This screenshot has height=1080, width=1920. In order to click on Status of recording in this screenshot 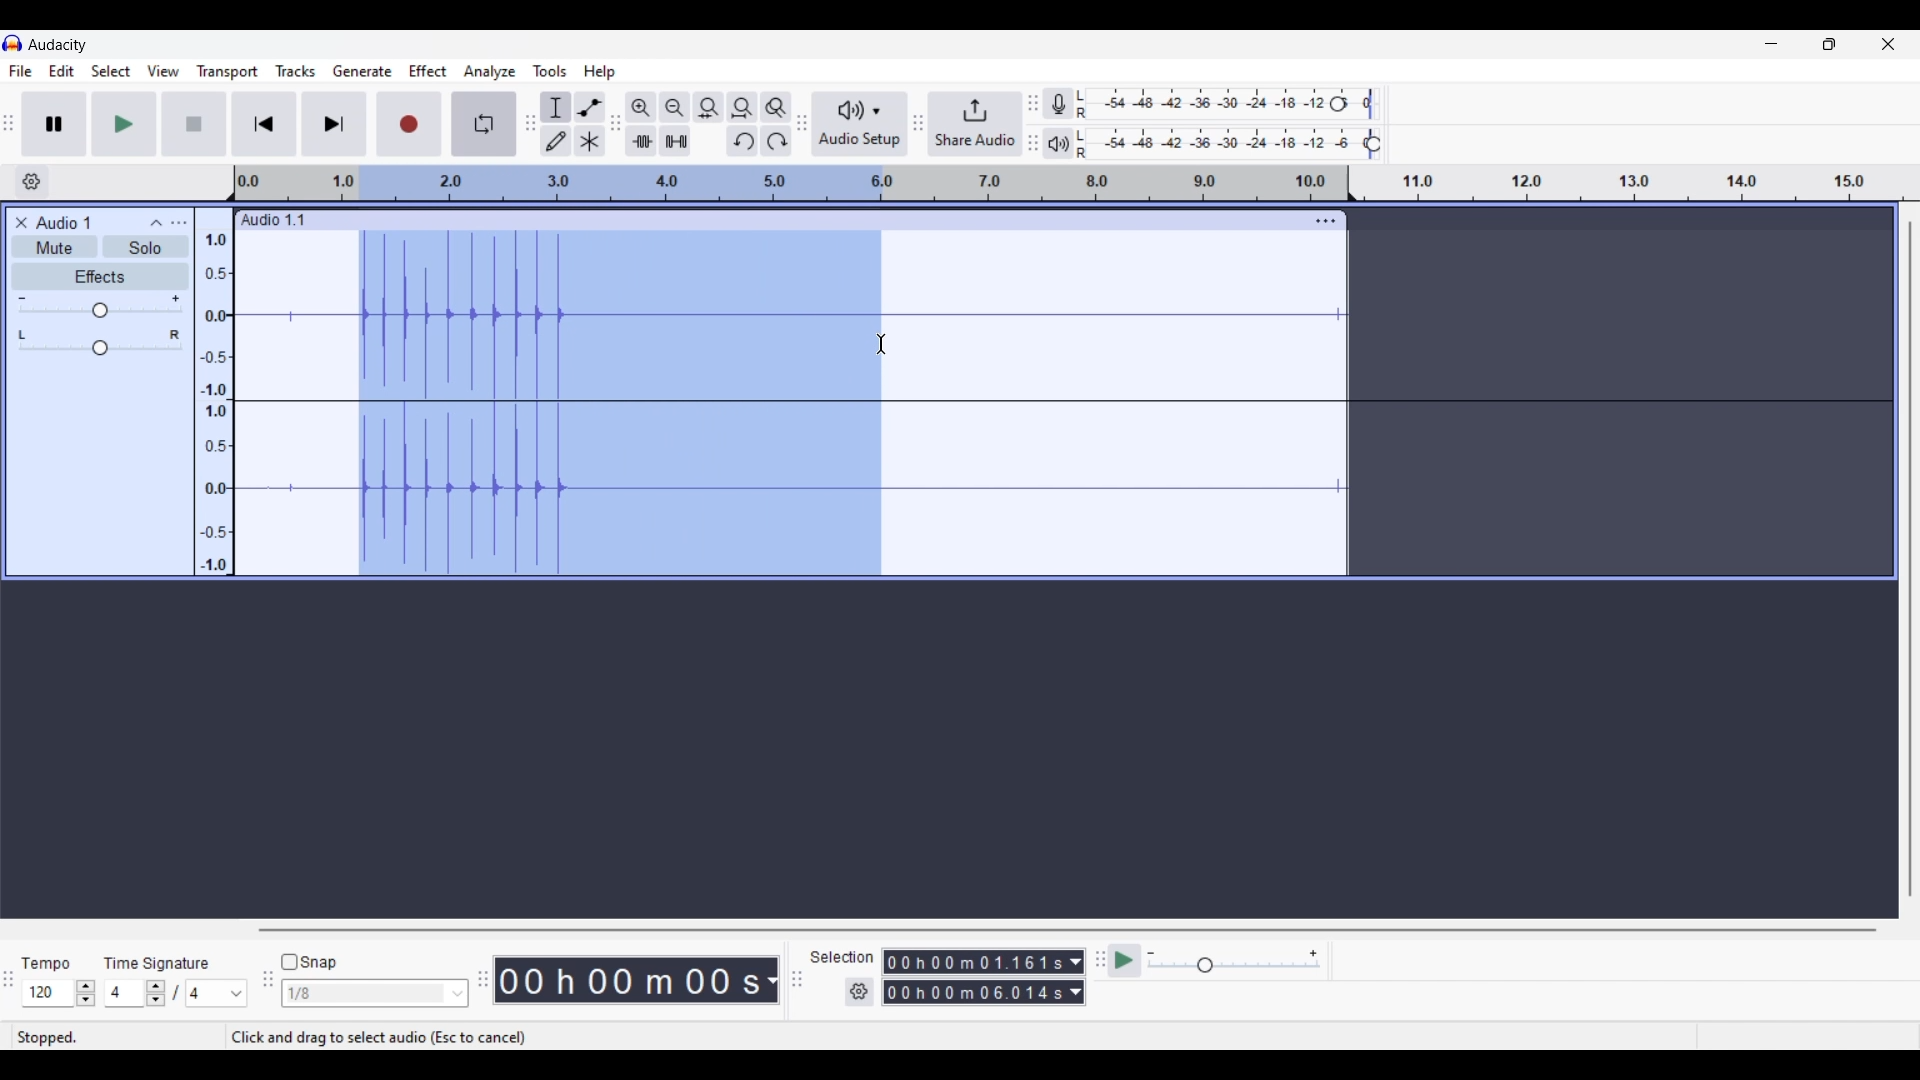, I will do `click(117, 1037)`.